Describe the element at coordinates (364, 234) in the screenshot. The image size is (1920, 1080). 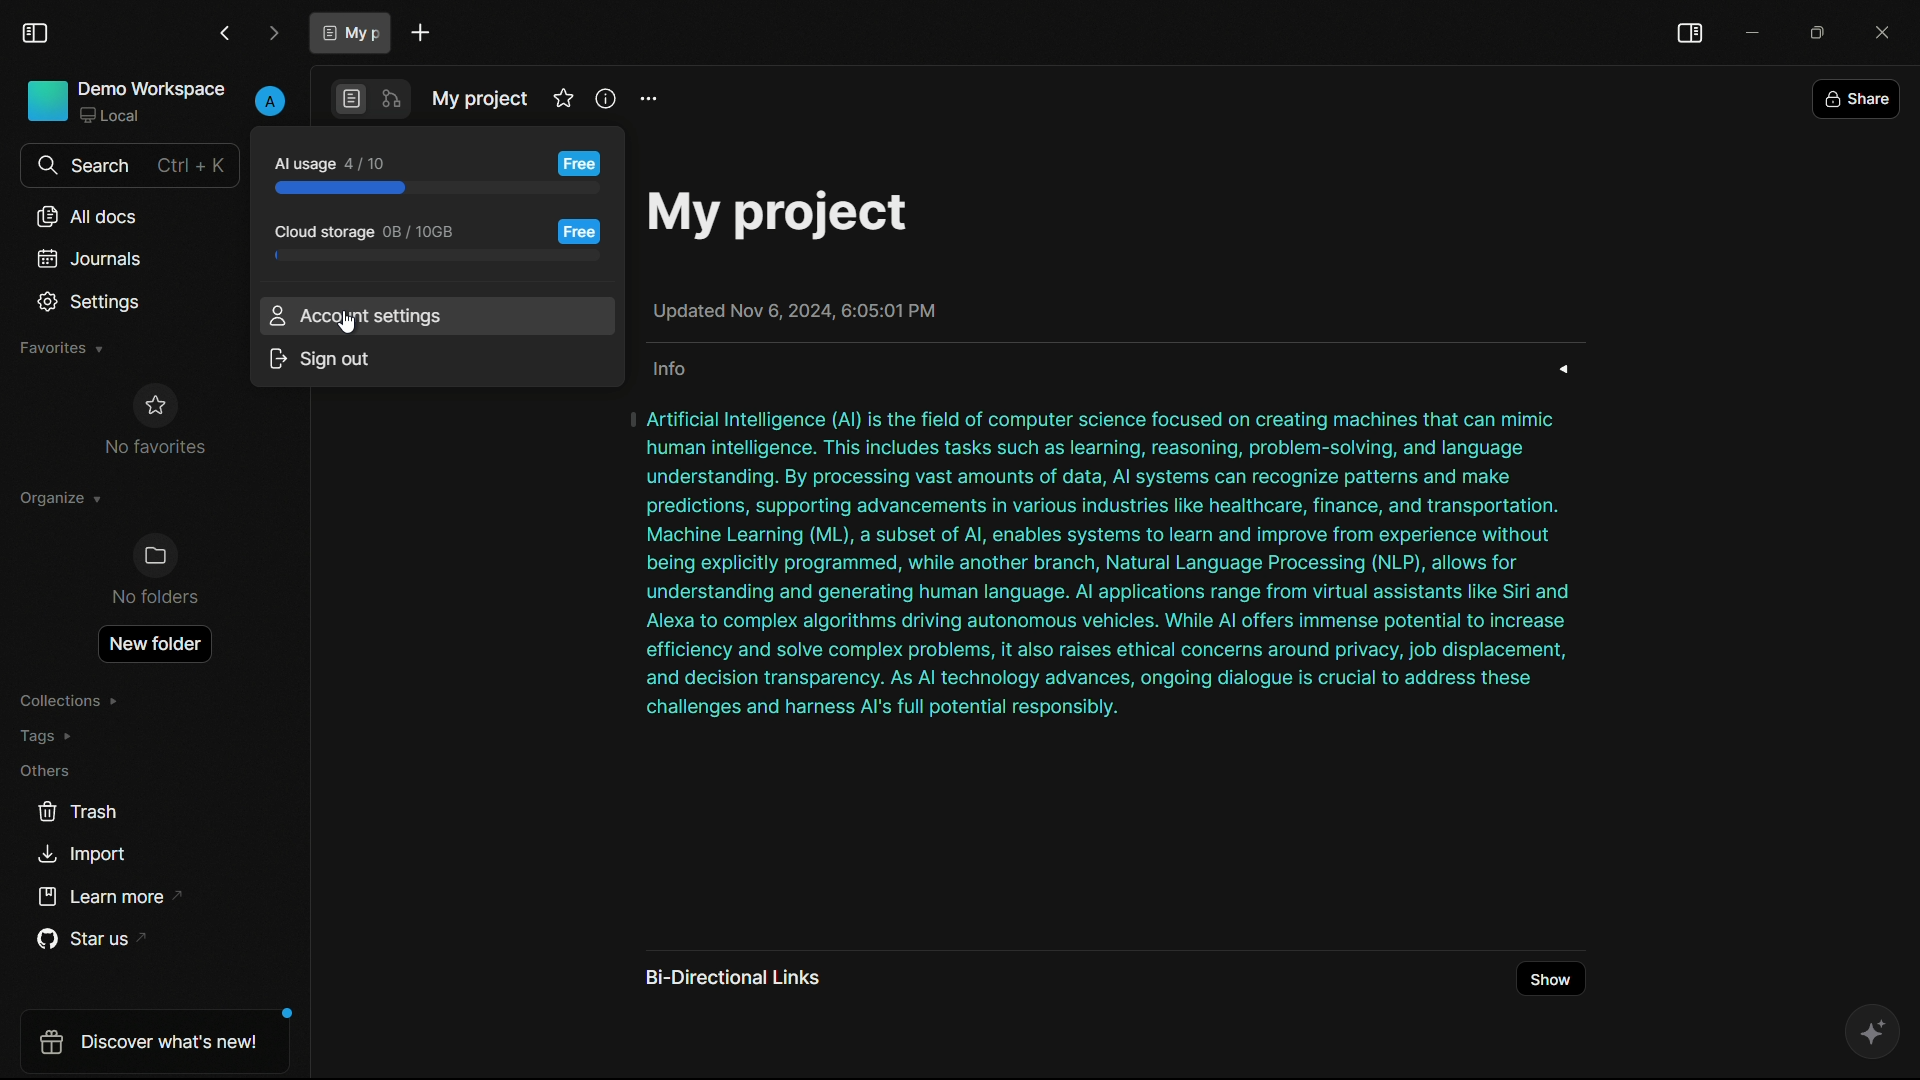
I see `cloud storage usage` at that location.